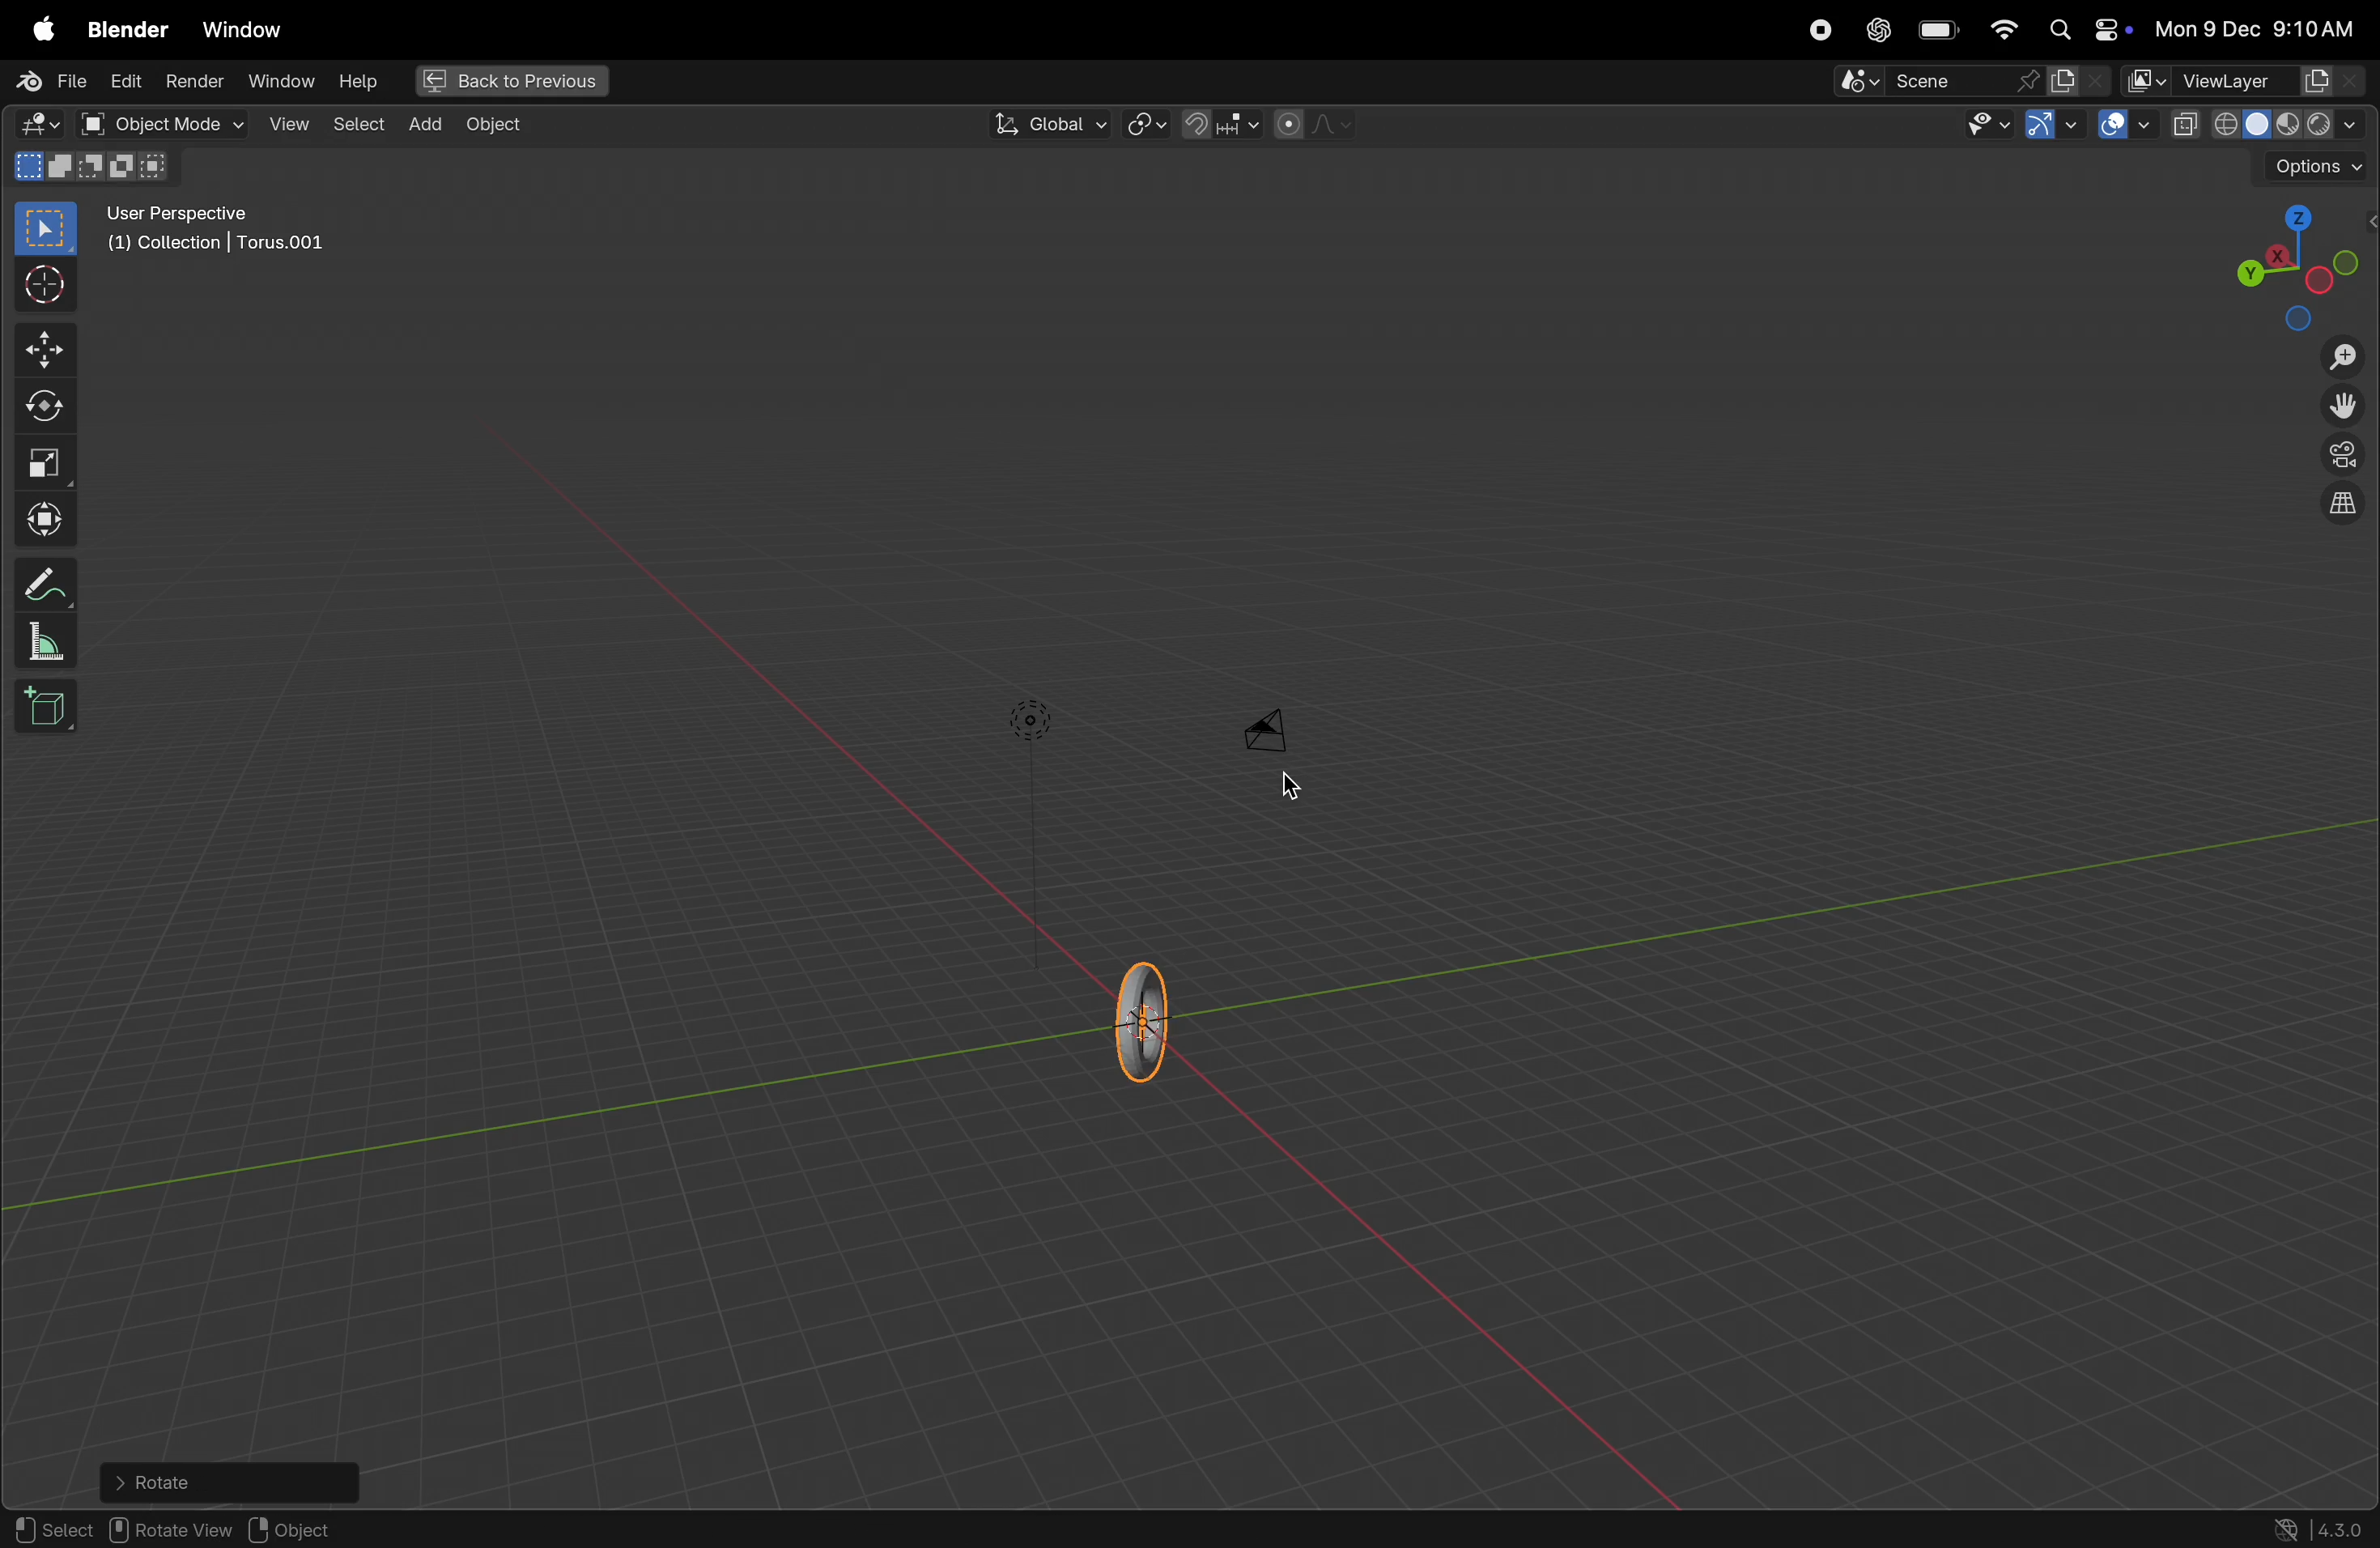 The image size is (2380, 1548). What do you see at coordinates (48, 461) in the screenshot?
I see `scale` at bounding box center [48, 461].